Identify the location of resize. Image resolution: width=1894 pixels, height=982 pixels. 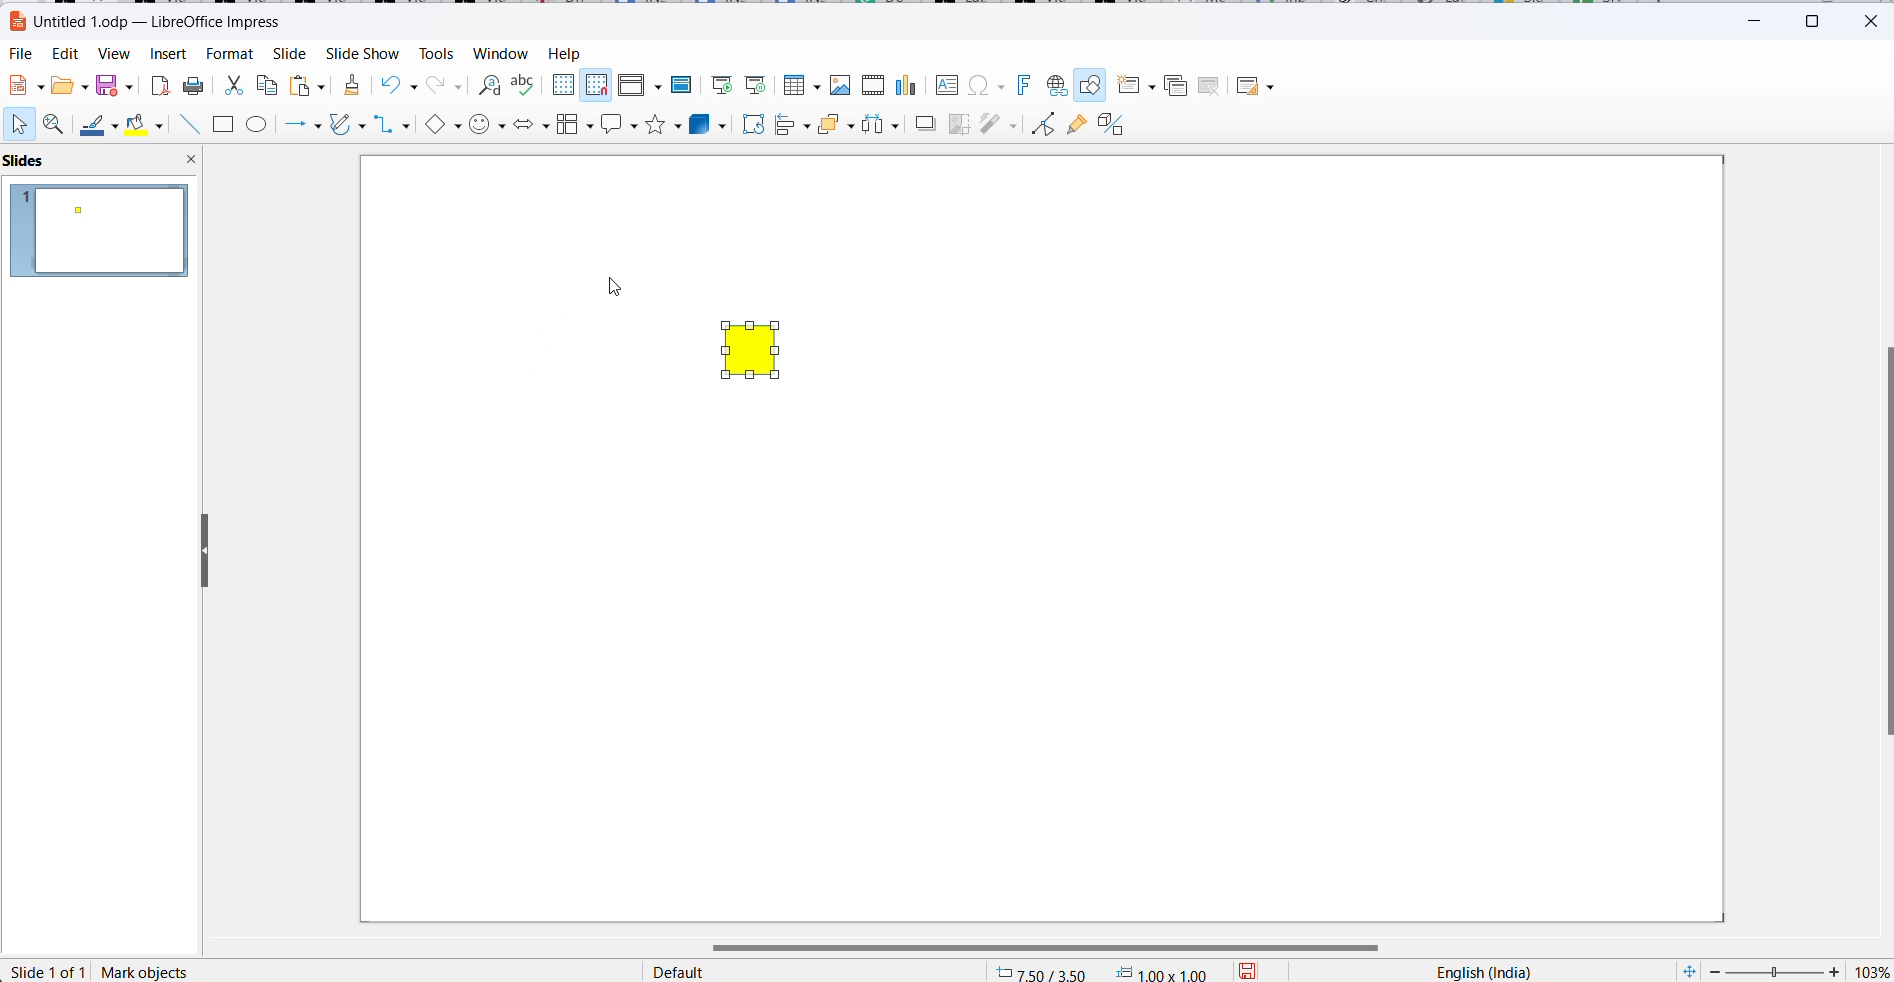
(197, 548).